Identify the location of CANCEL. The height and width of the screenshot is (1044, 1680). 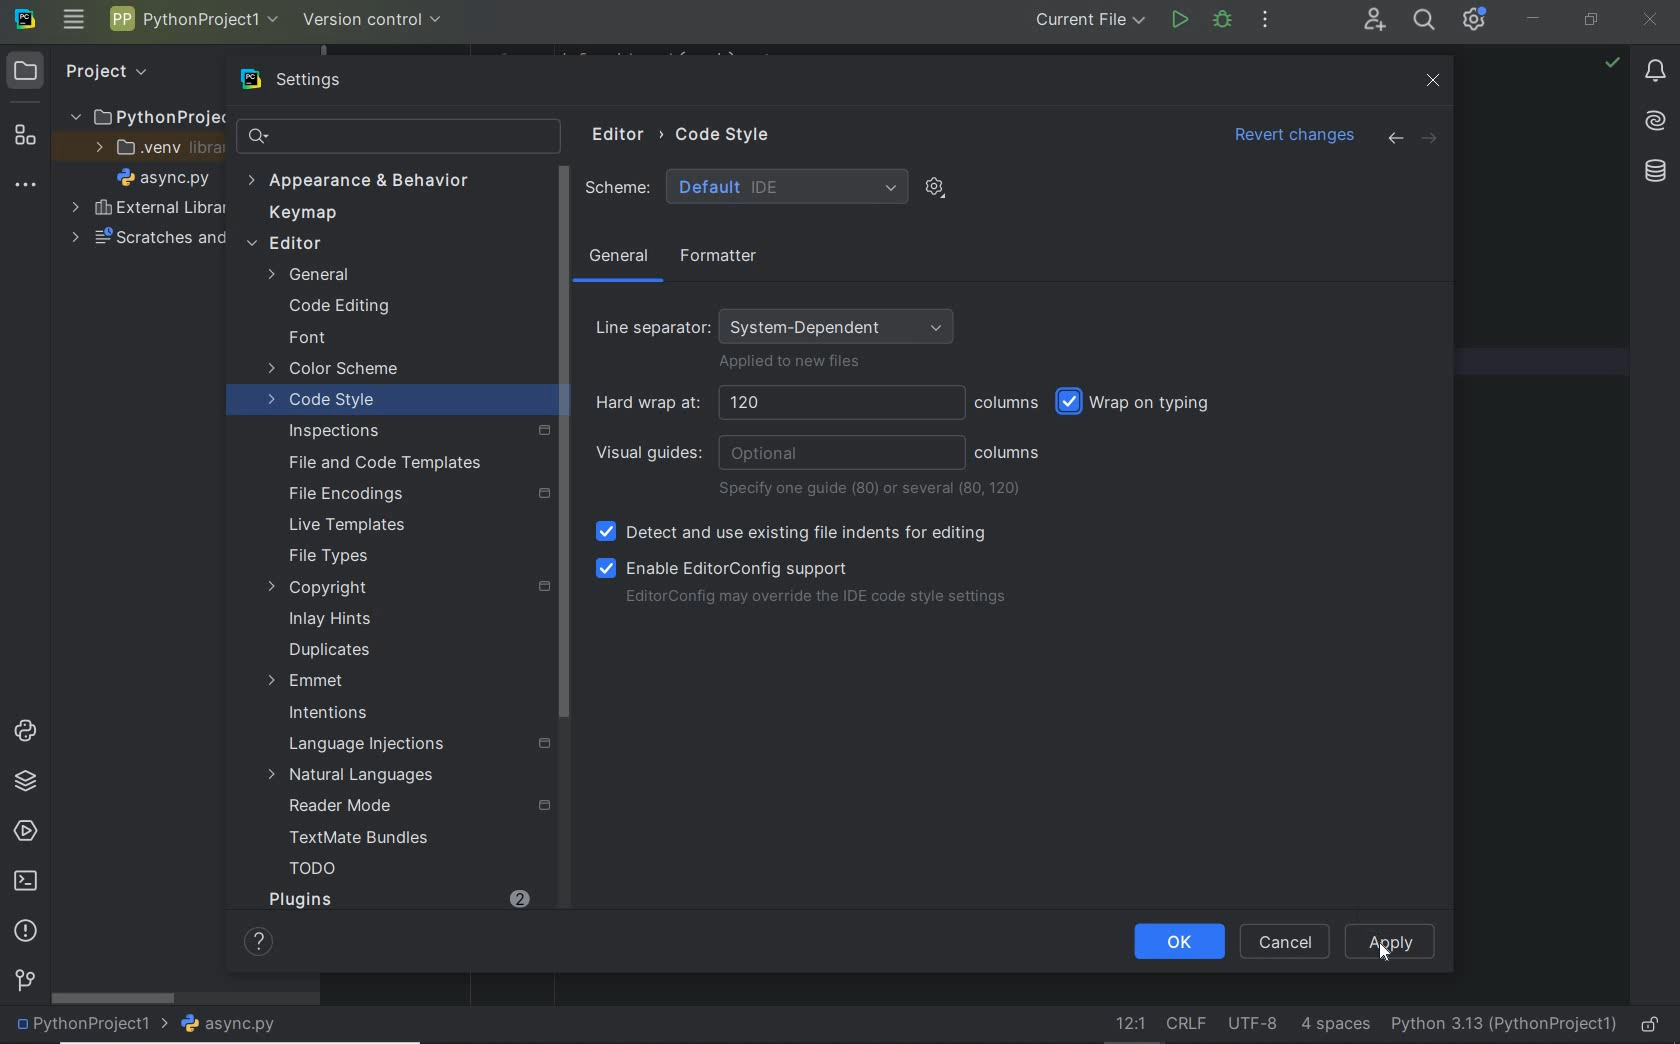
(1282, 941).